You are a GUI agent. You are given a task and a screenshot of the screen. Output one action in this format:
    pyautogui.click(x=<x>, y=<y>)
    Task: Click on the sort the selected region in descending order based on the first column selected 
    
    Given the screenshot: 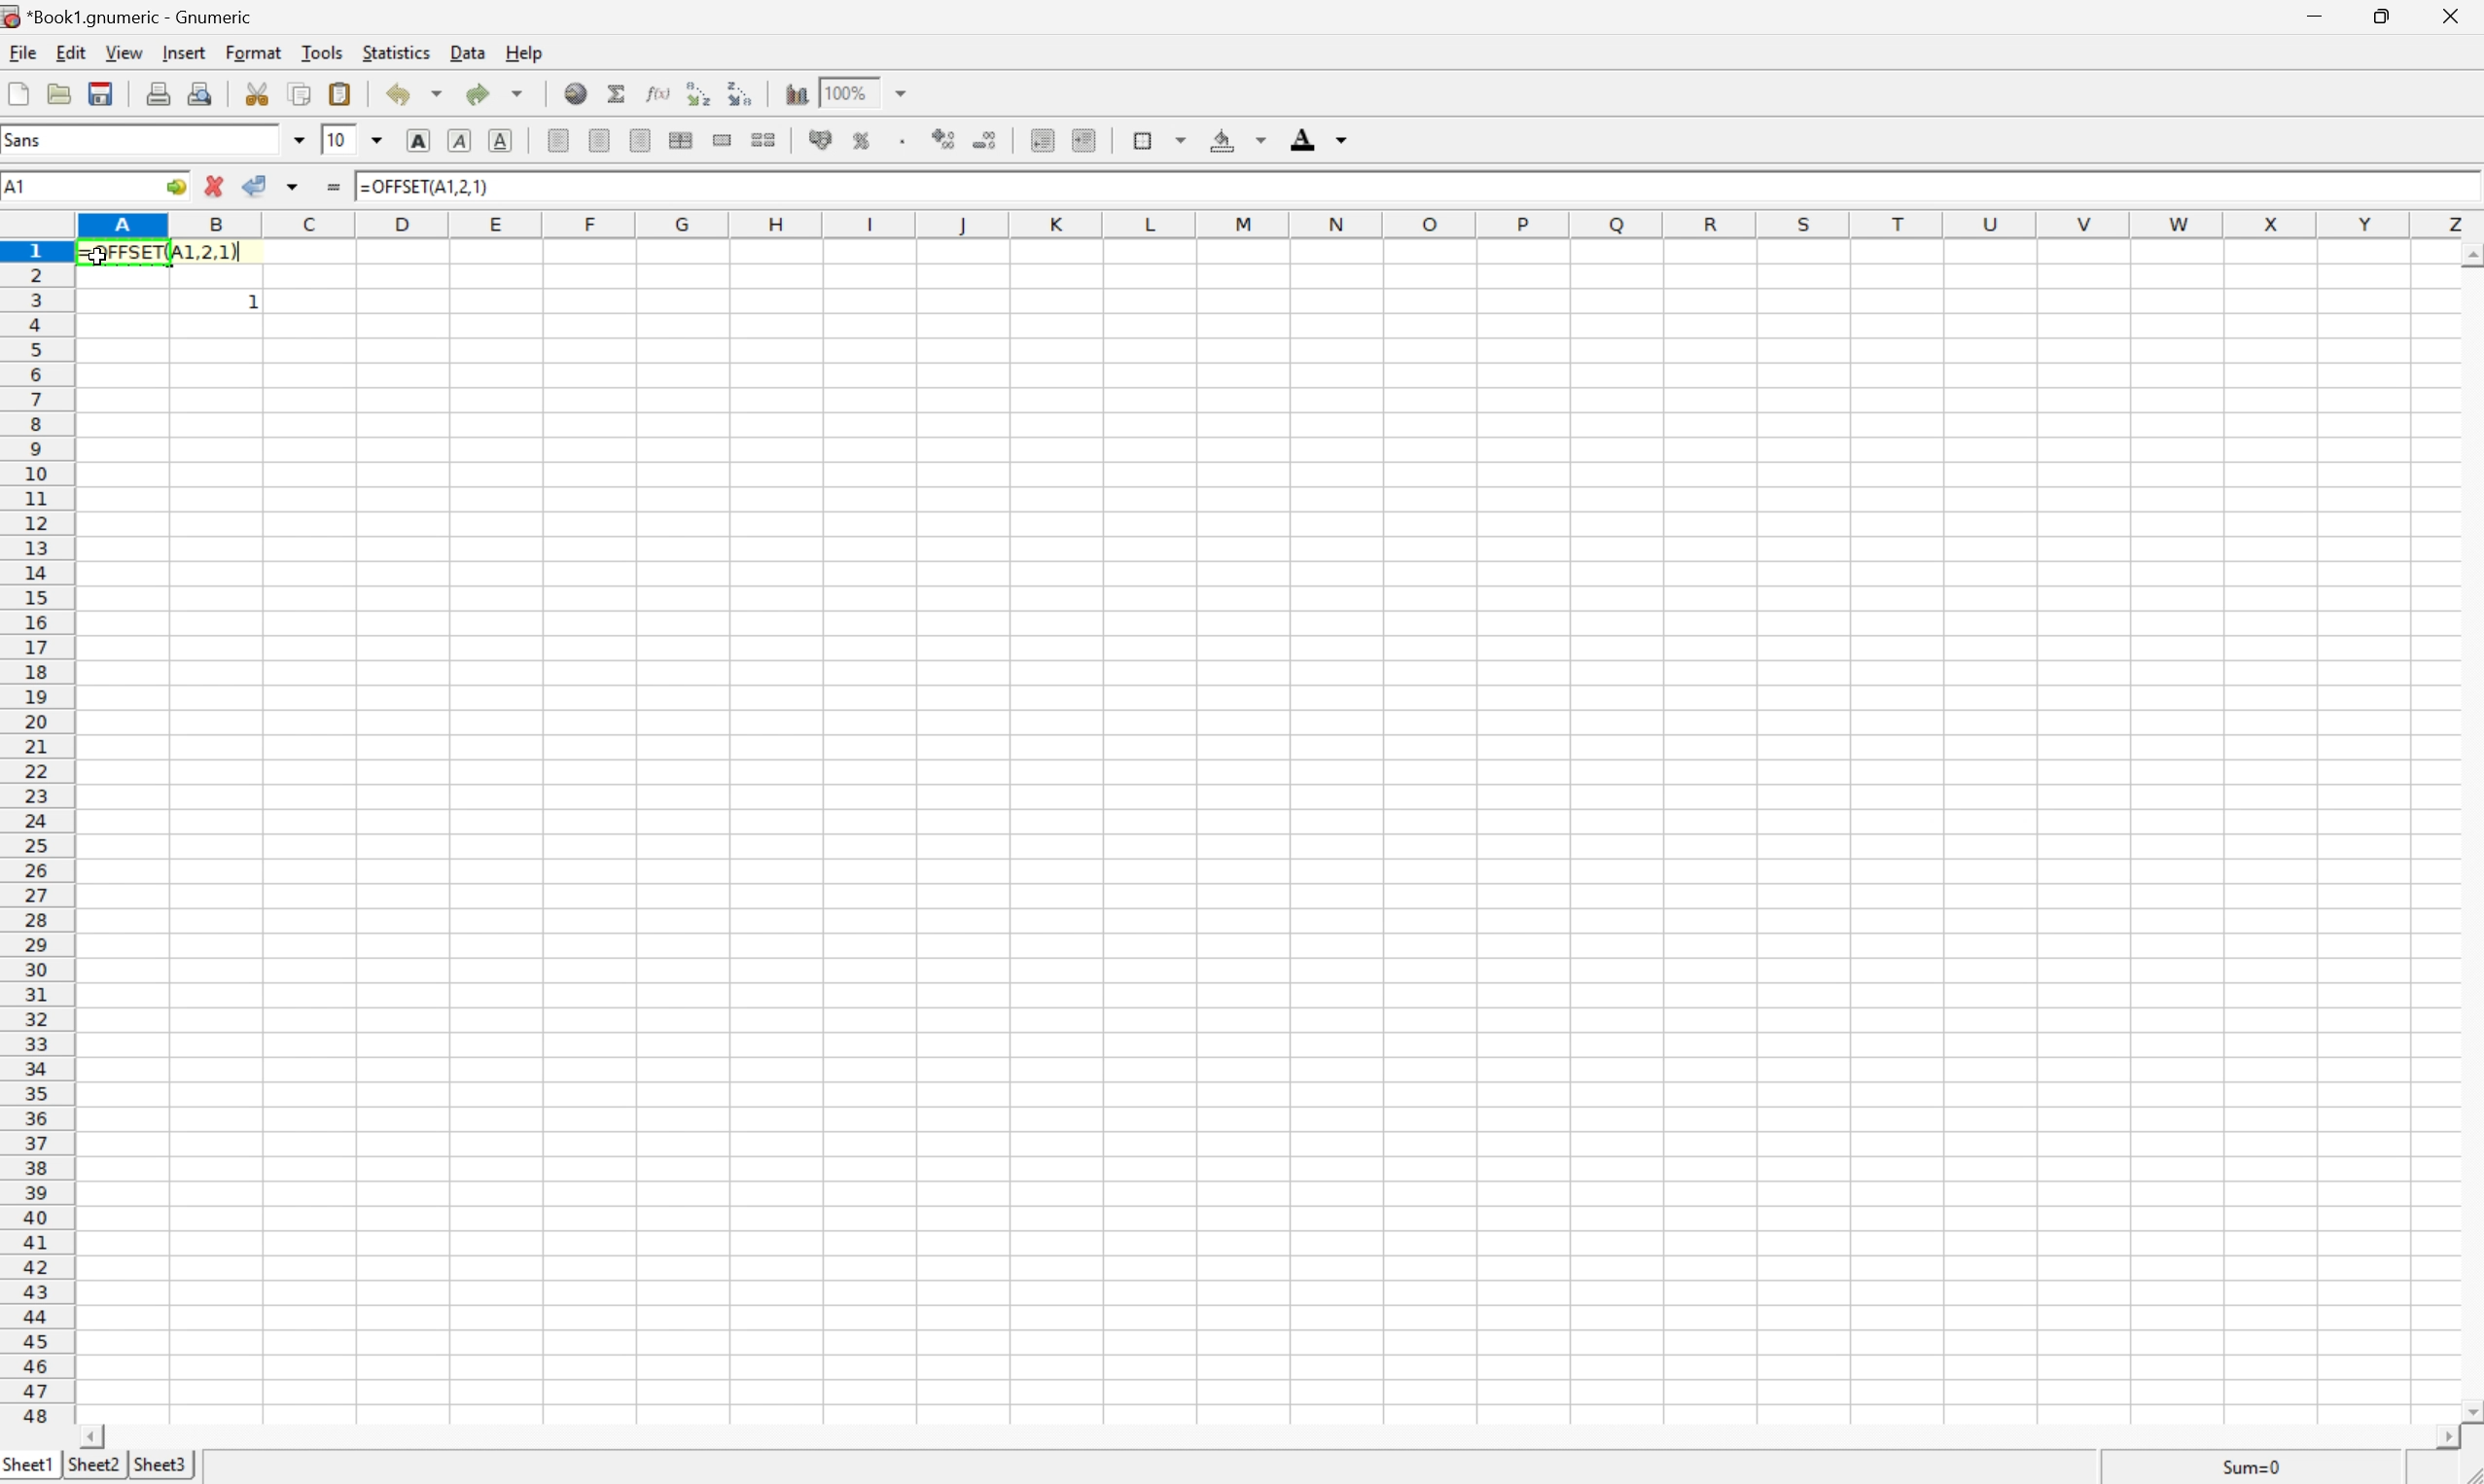 What is the action you would take?
    pyautogui.click(x=744, y=92)
    